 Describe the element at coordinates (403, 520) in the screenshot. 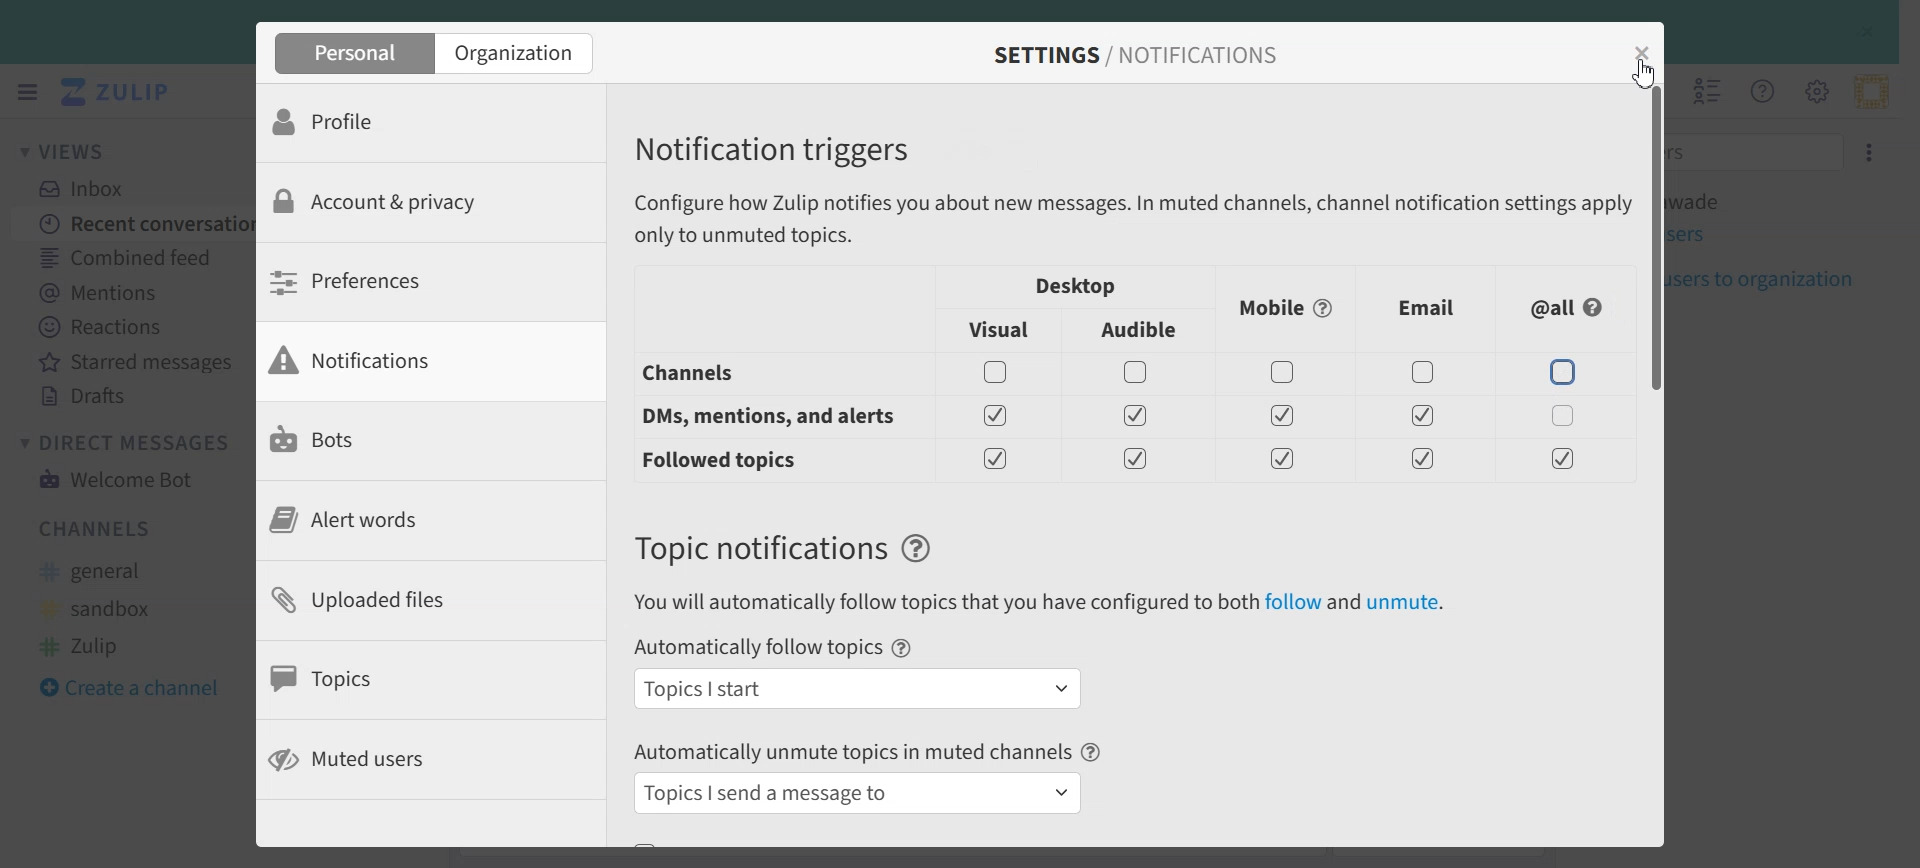

I see `Alert words ` at that location.